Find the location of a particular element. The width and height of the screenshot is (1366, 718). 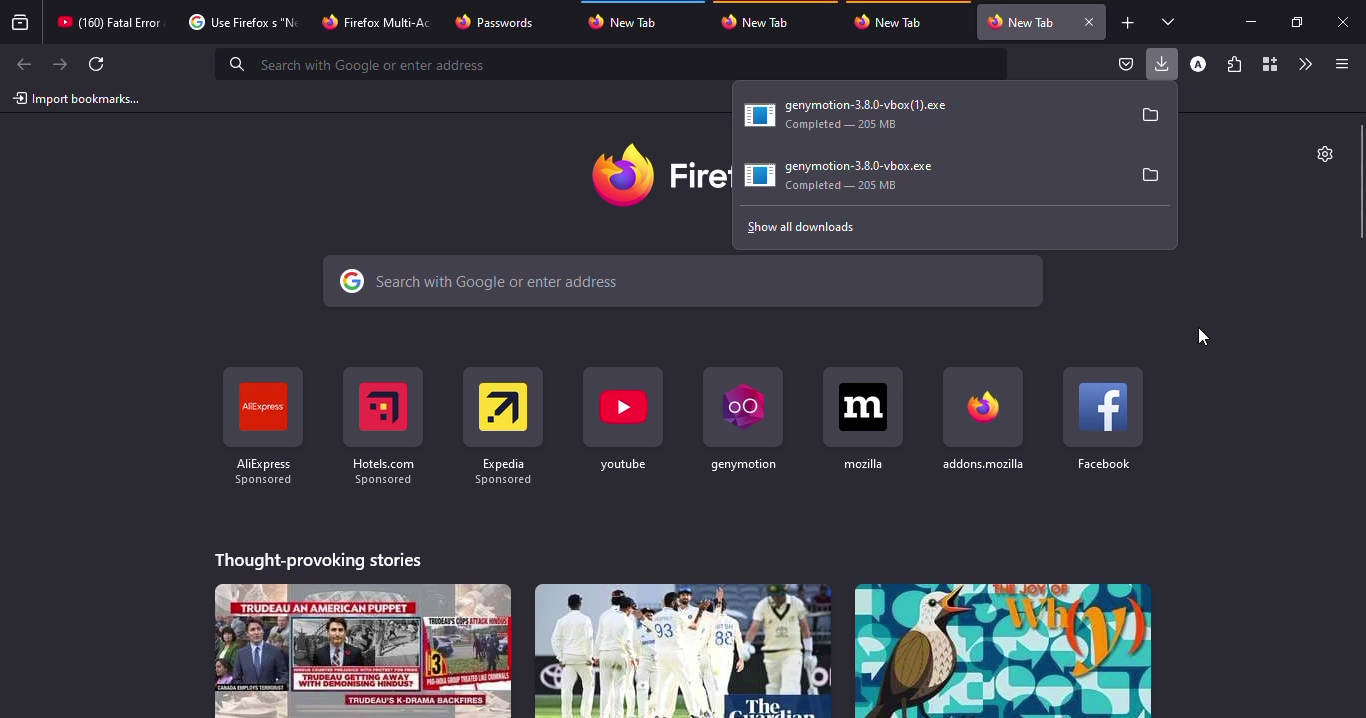

download is located at coordinates (859, 111).